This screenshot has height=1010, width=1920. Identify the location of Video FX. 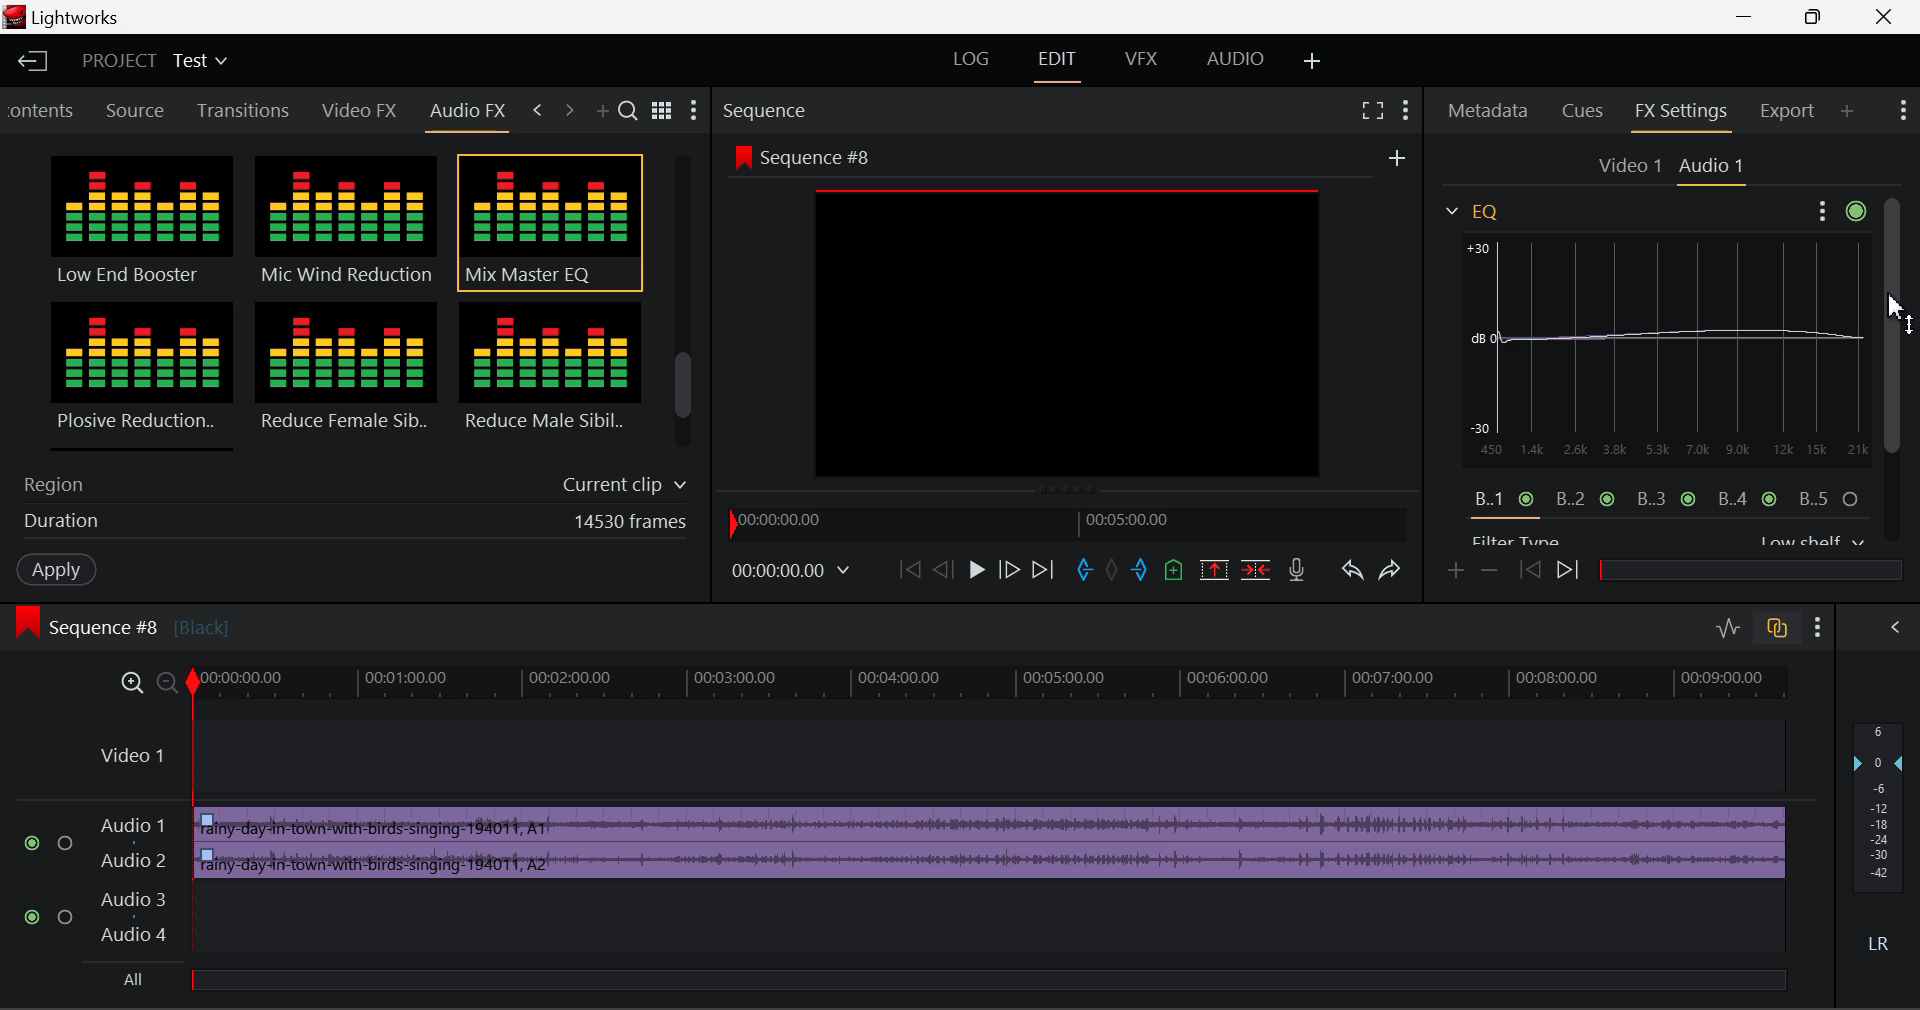
(354, 112).